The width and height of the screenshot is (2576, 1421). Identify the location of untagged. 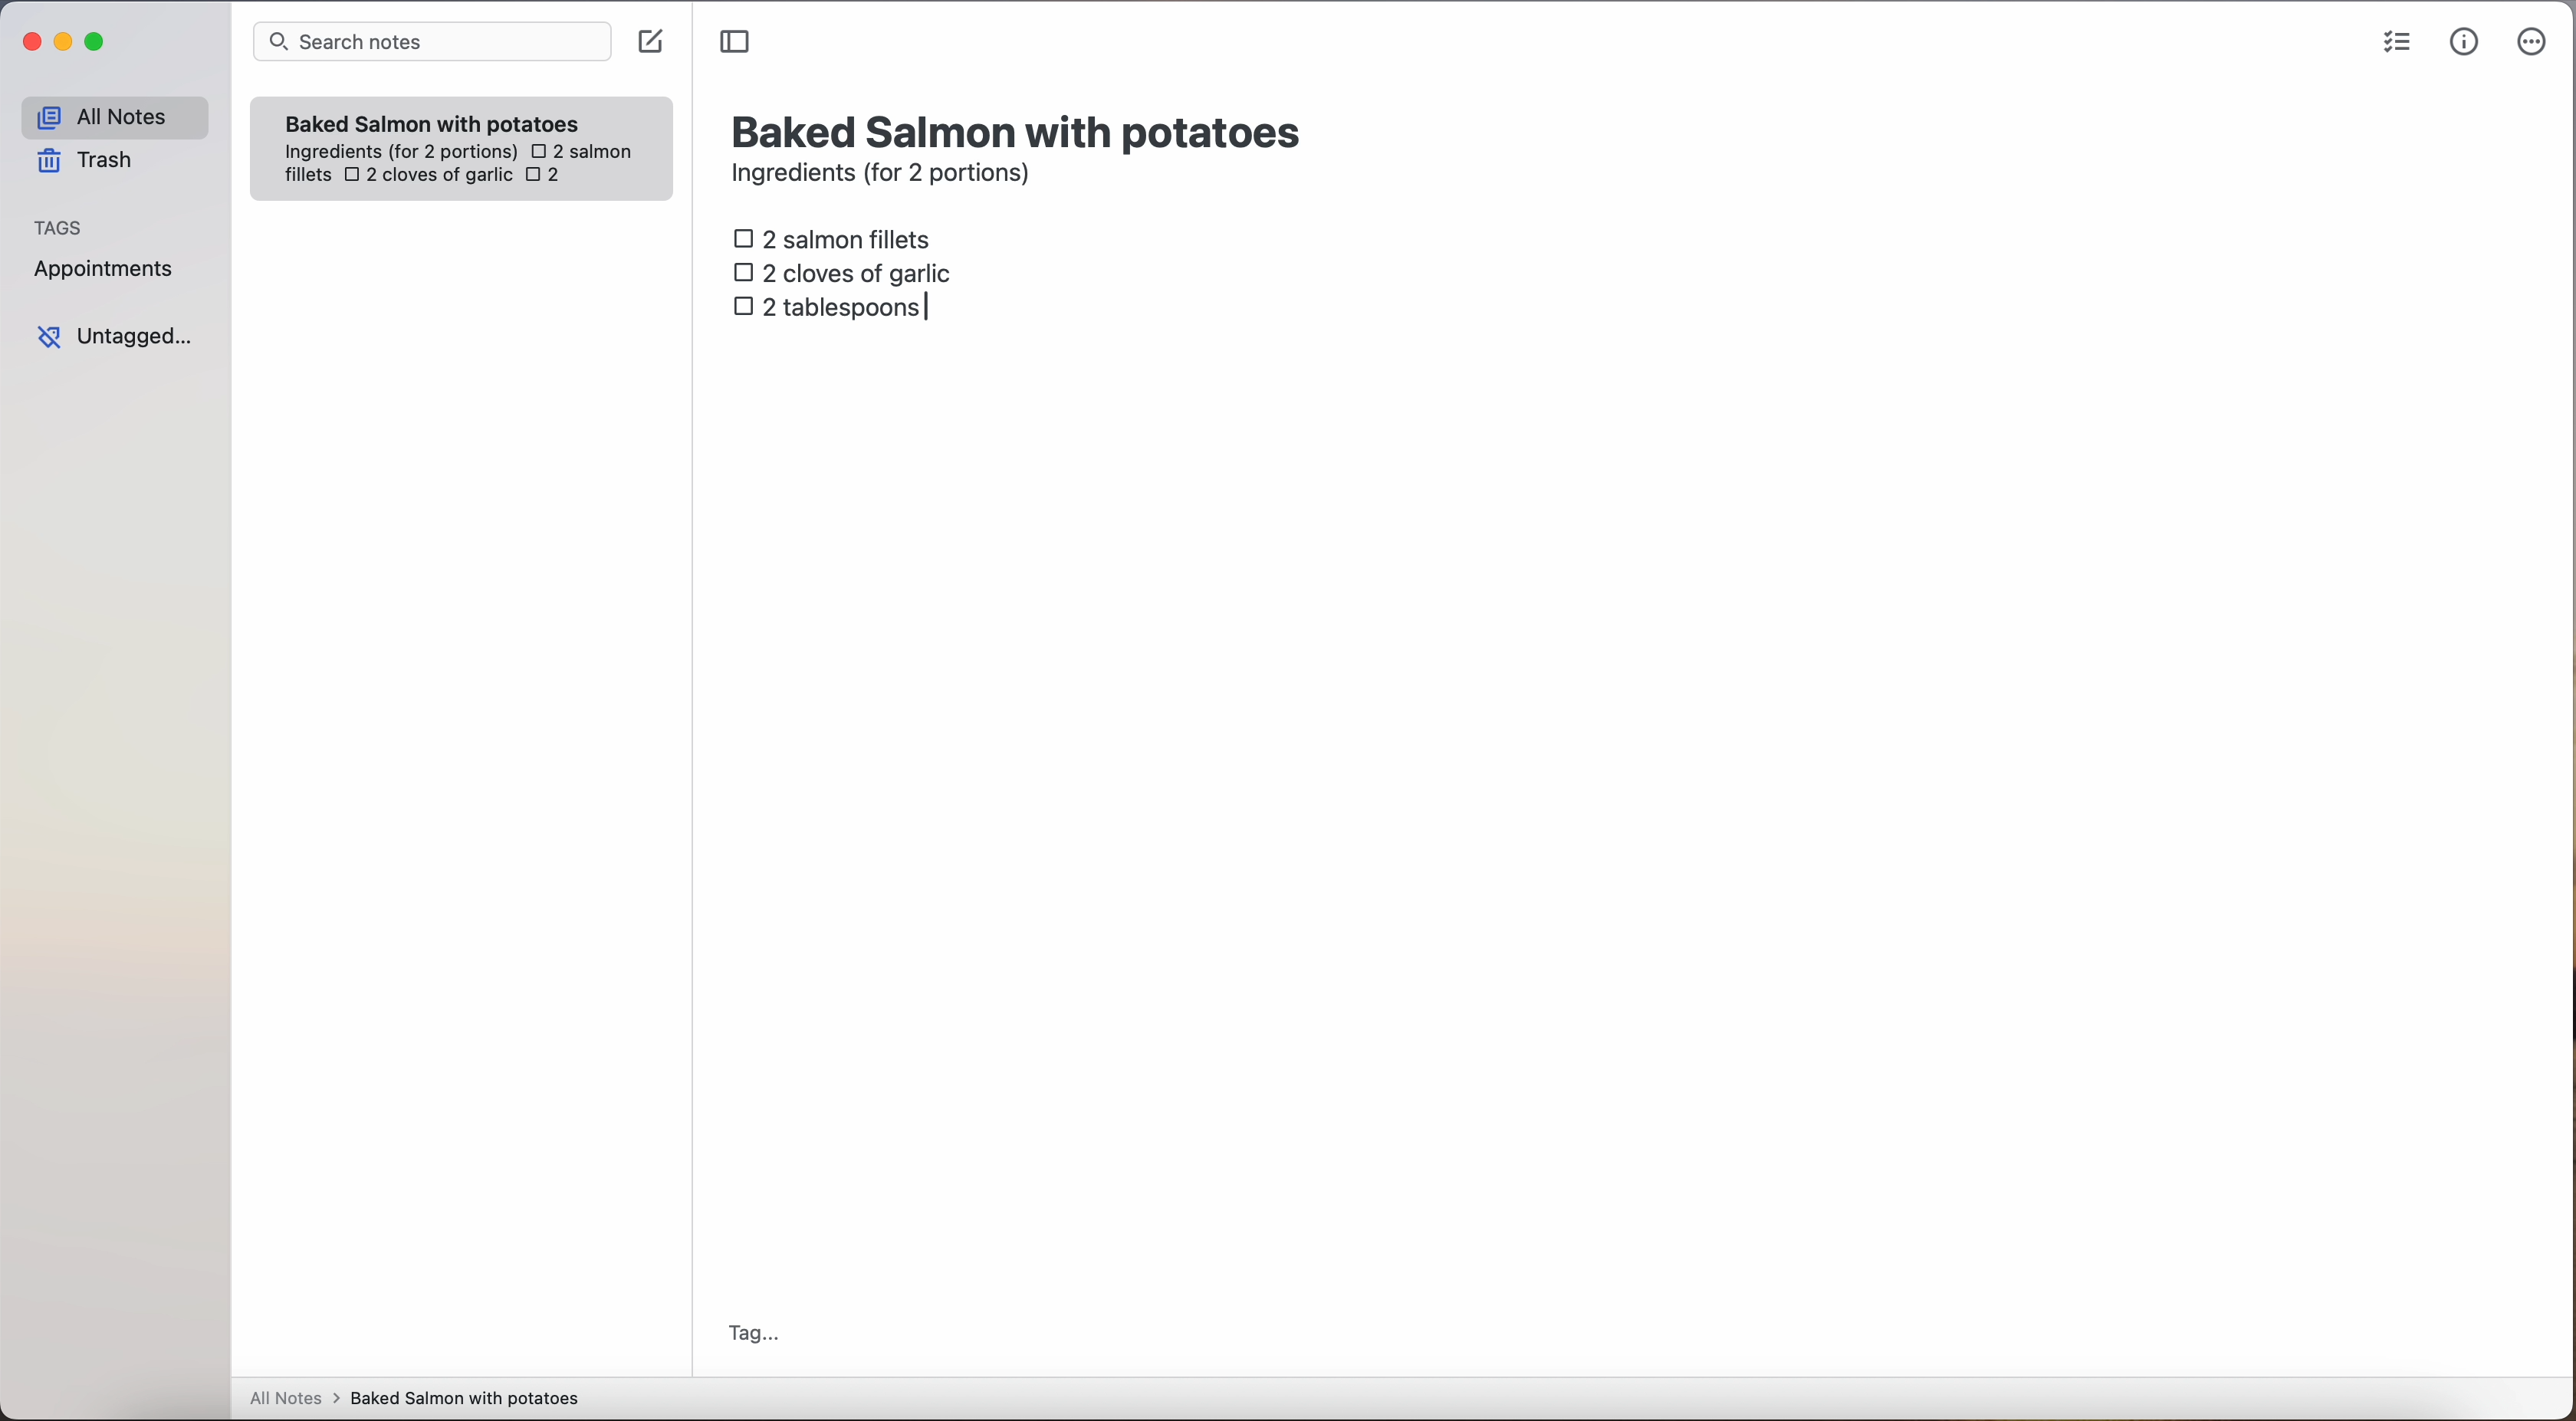
(117, 336).